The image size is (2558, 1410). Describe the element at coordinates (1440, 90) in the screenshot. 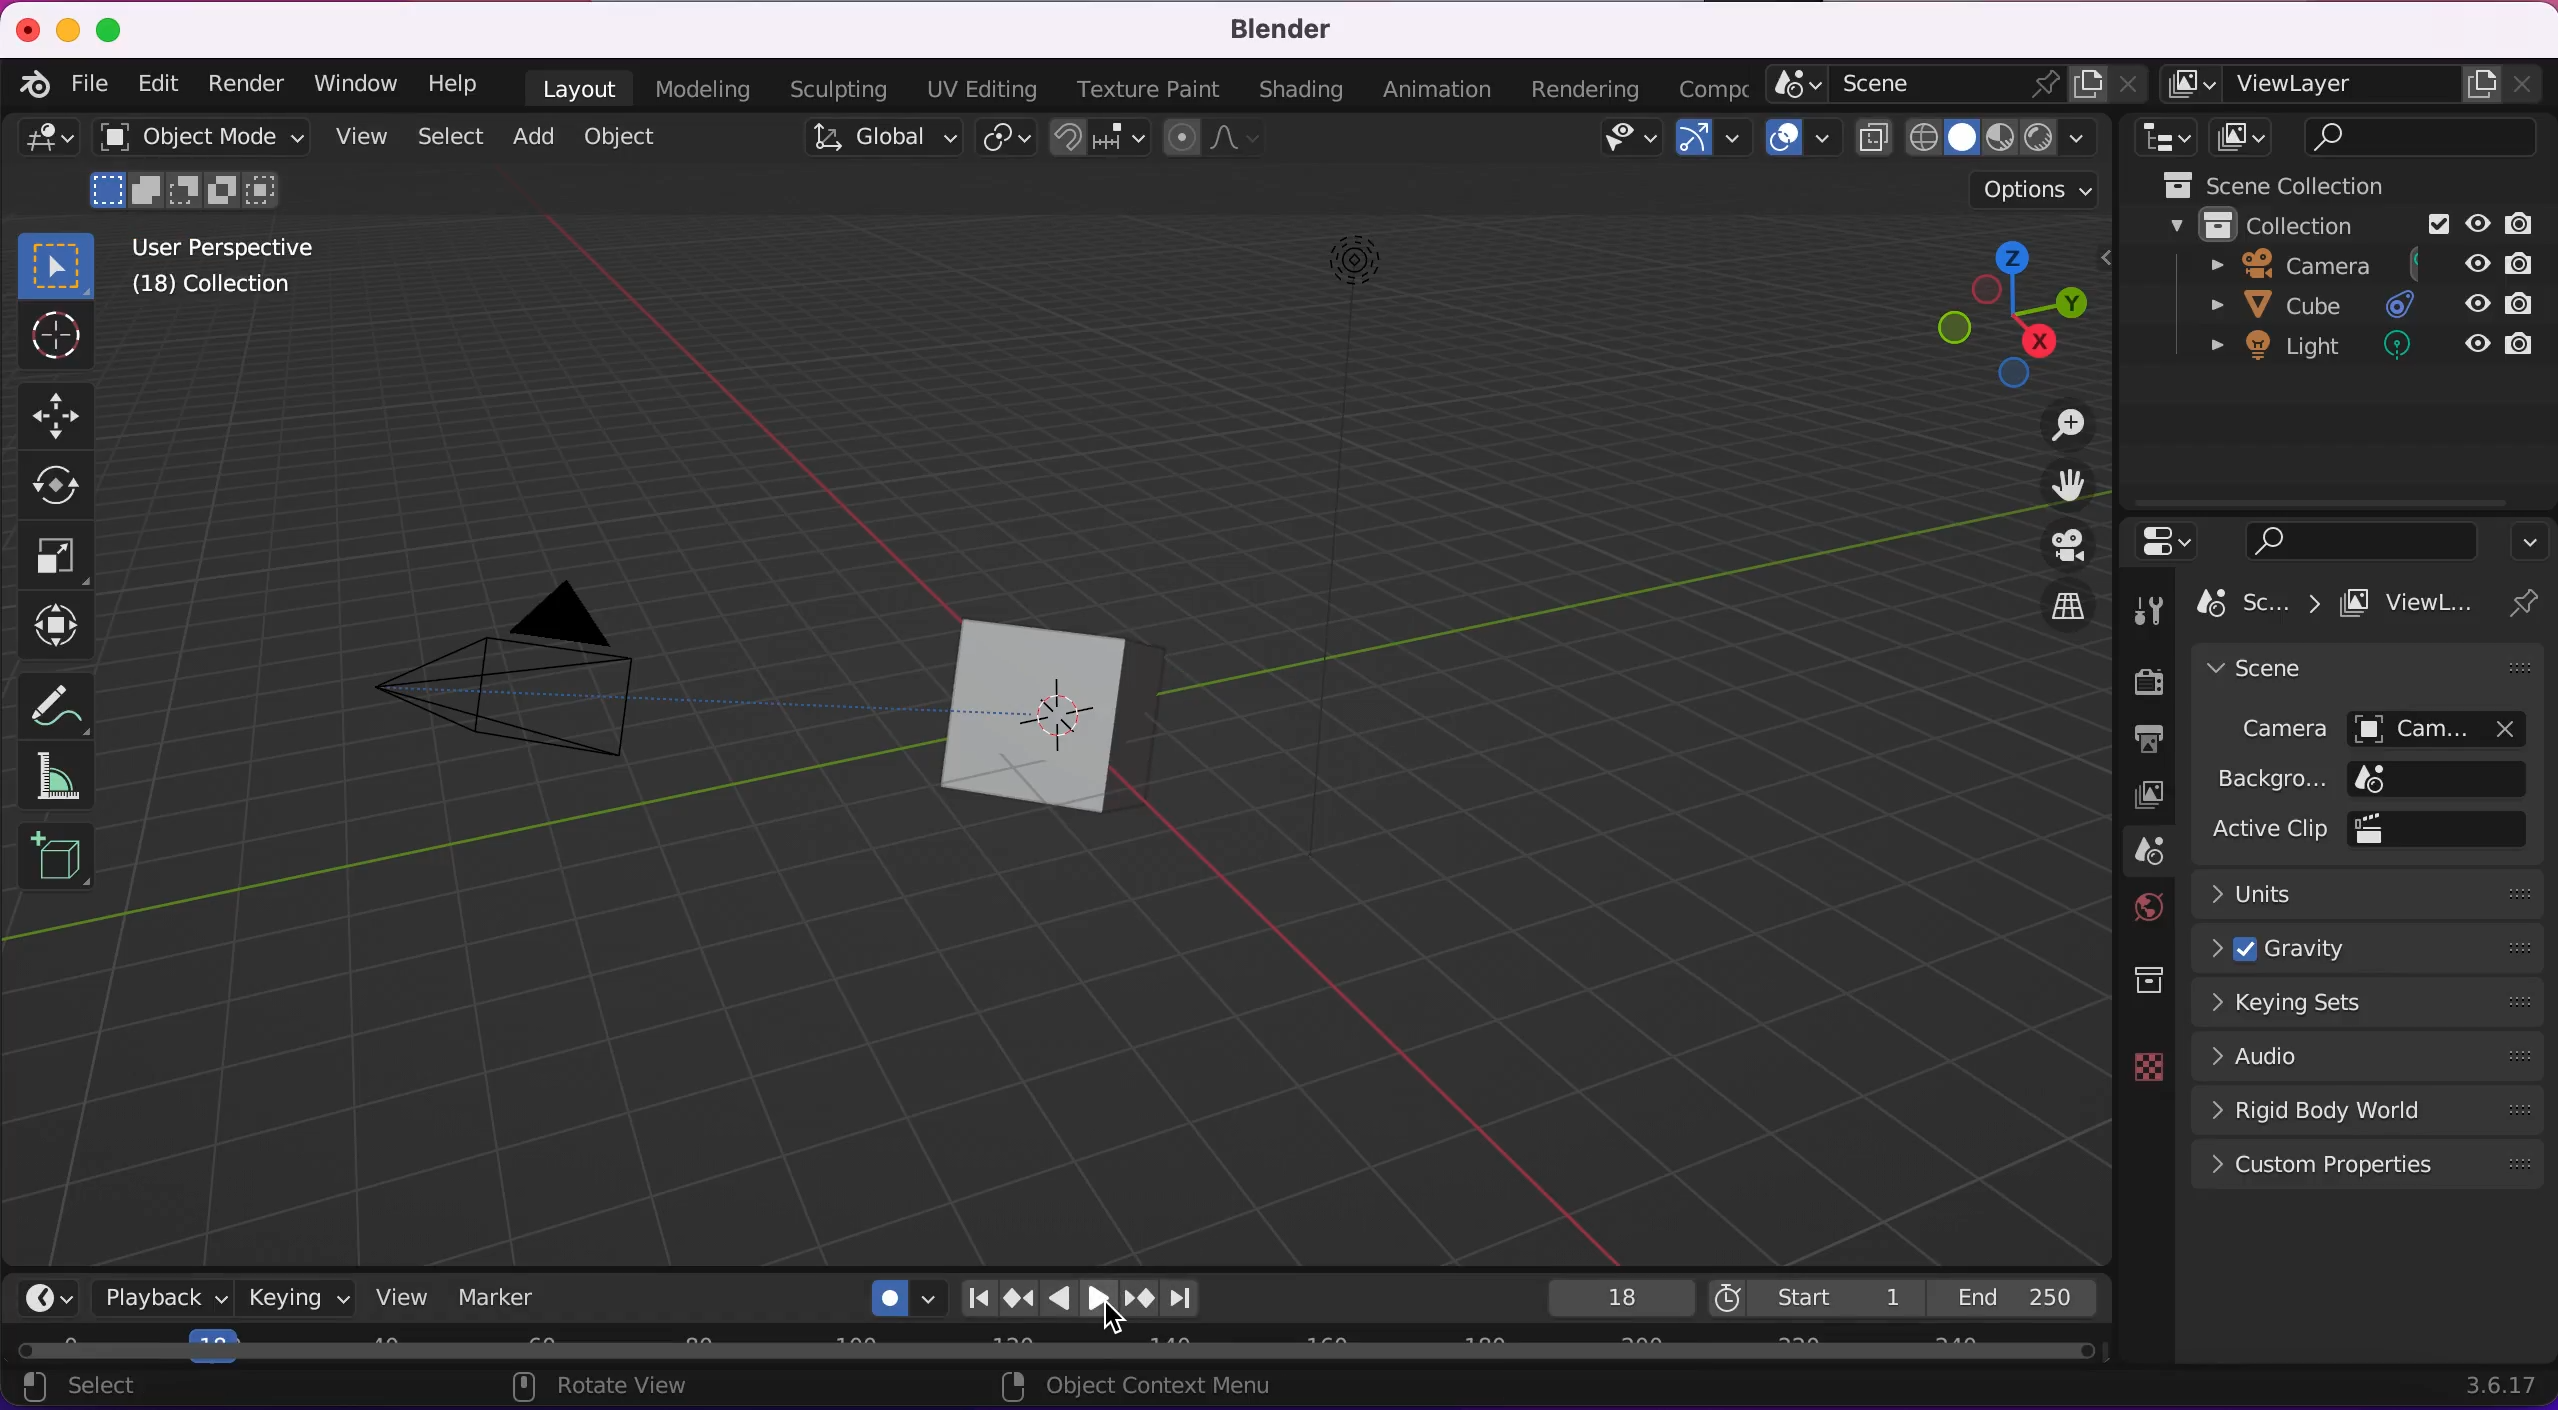

I see `animation` at that location.